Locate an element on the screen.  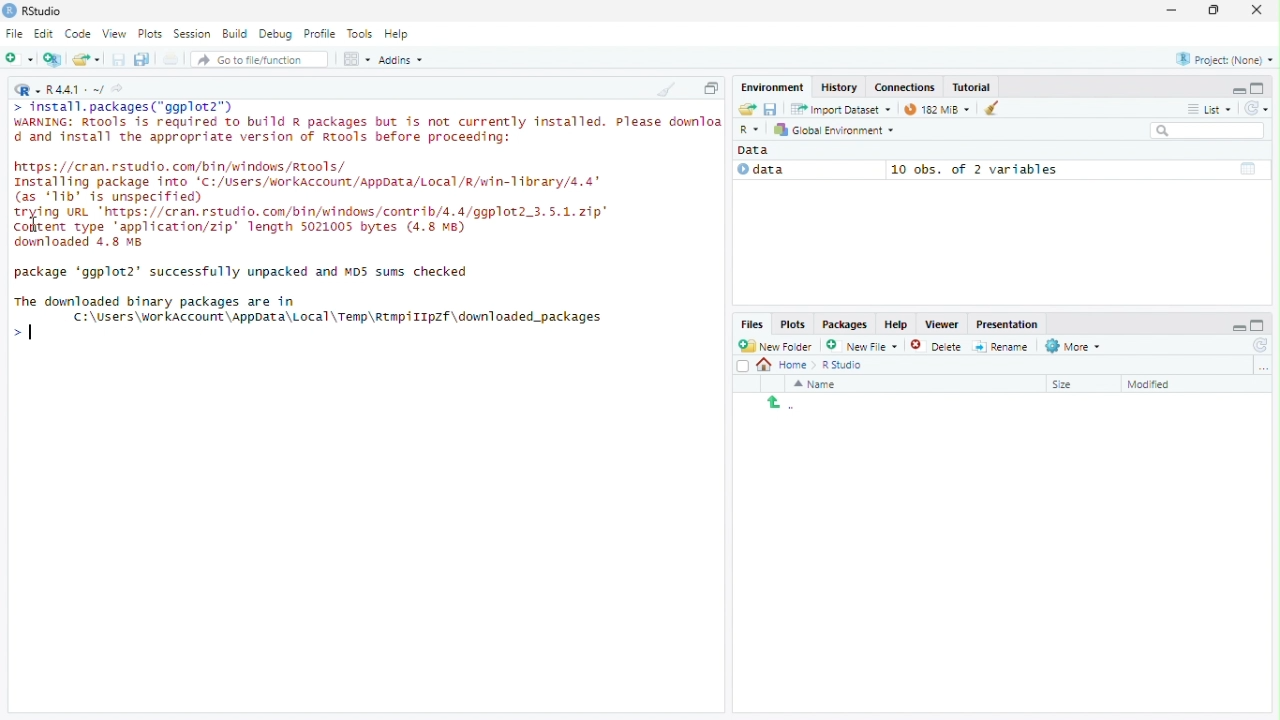
back is located at coordinates (775, 402).